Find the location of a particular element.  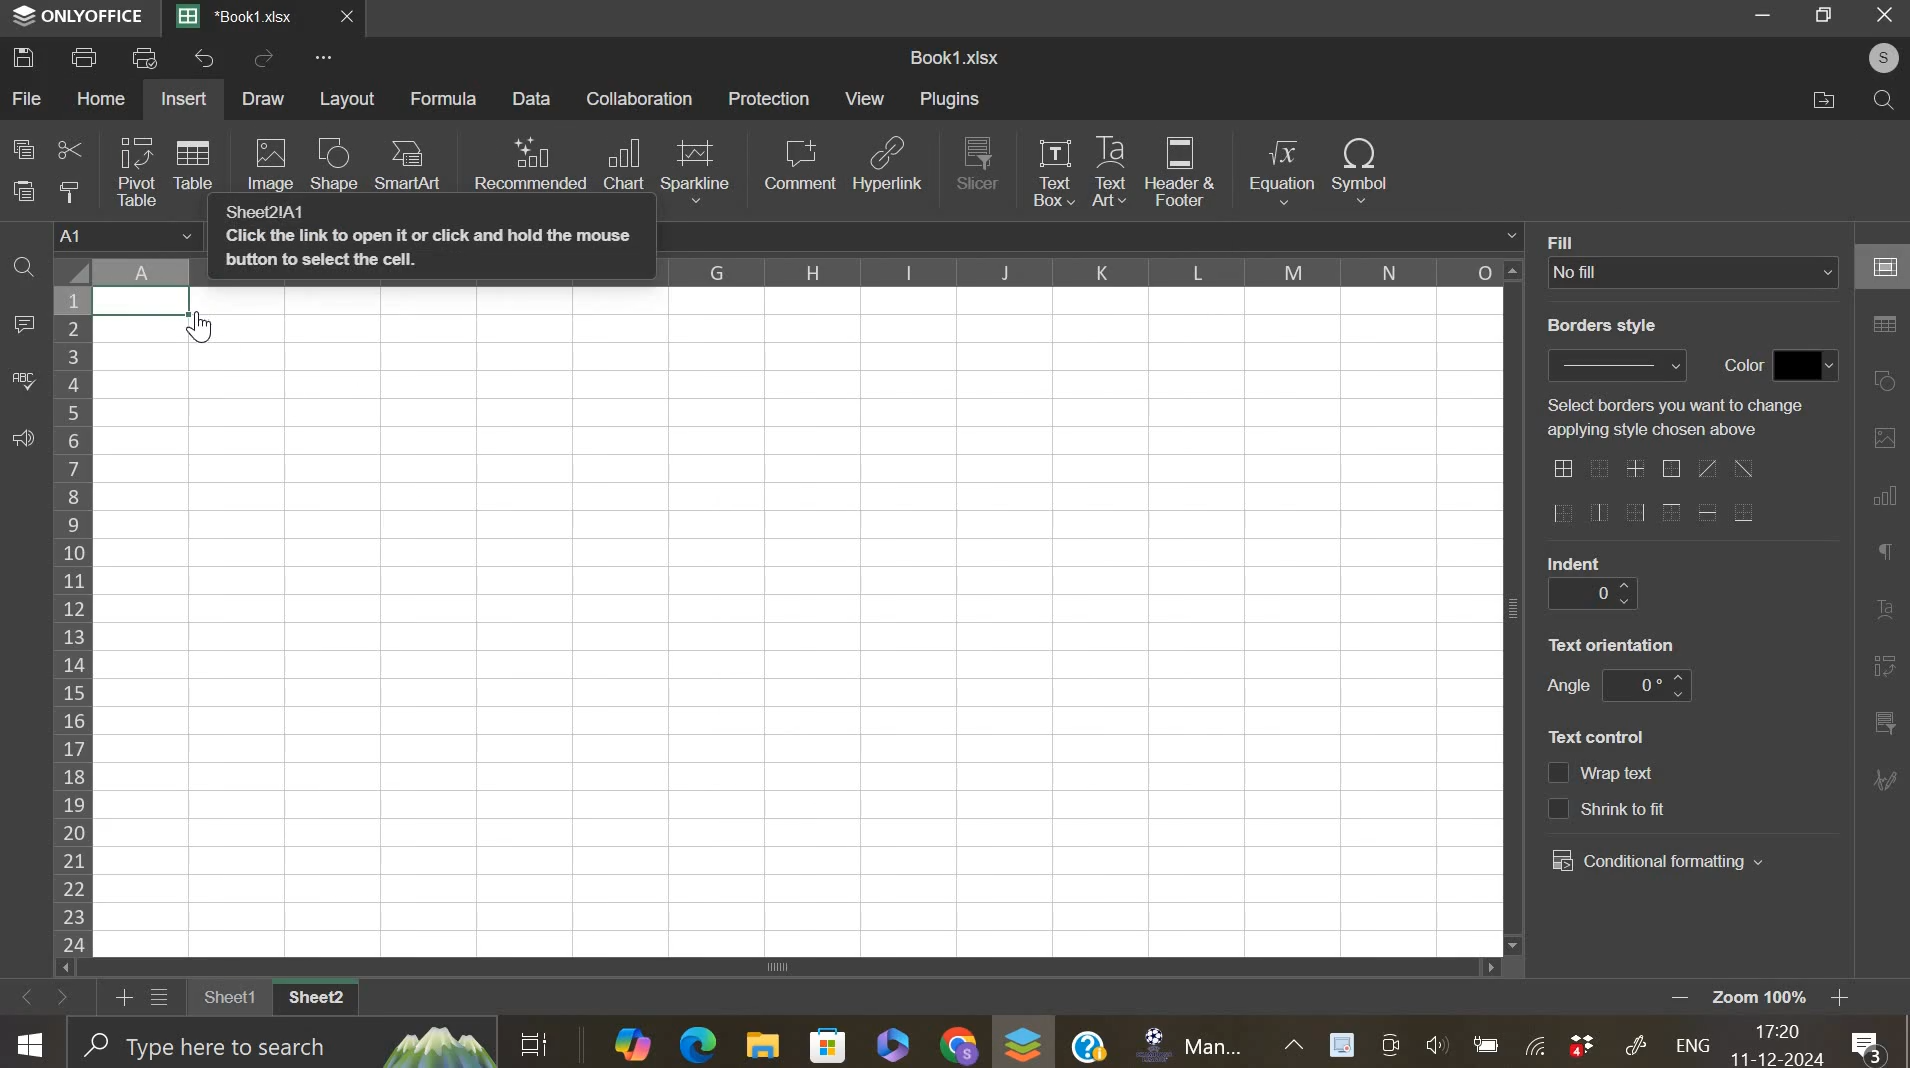

Minimize is located at coordinates (1766, 19).